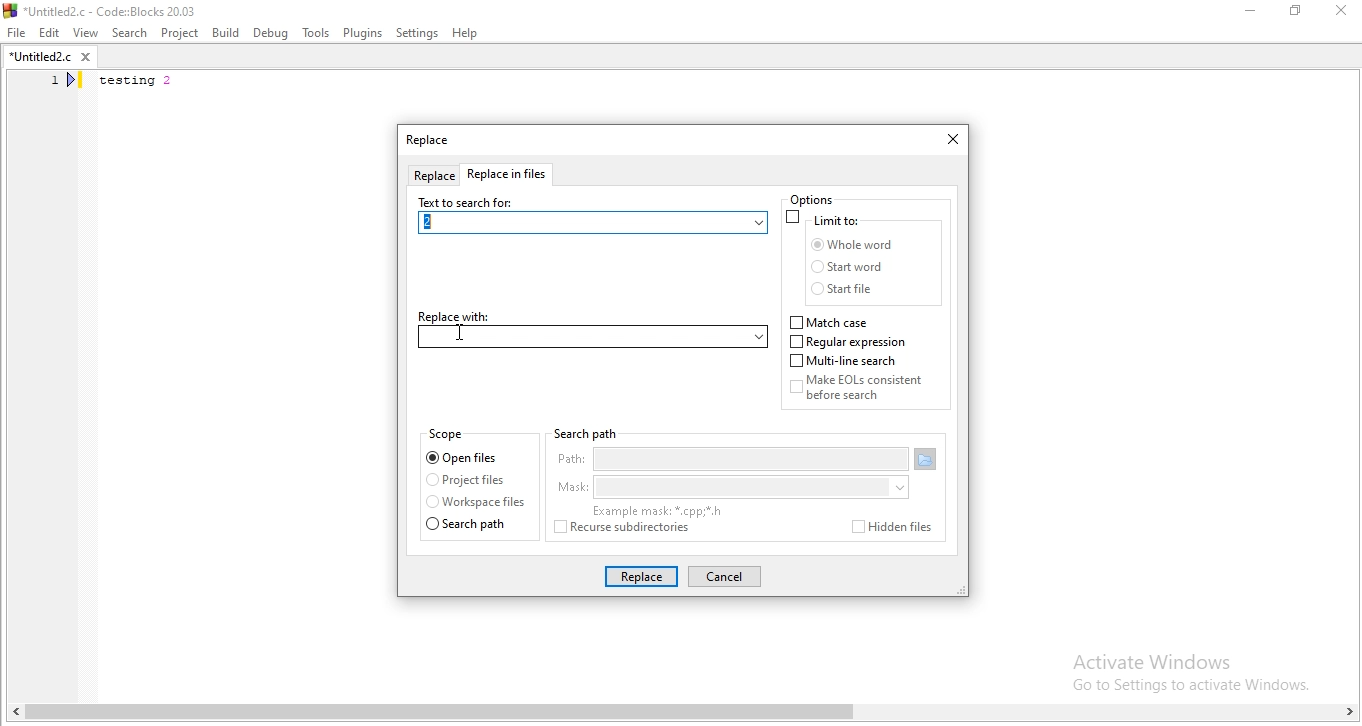 This screenshot has height=726, width=1362. What do you see at coordinates (449, 435) in the screenshot?
I see `scope` at bounding box center [449, 435].